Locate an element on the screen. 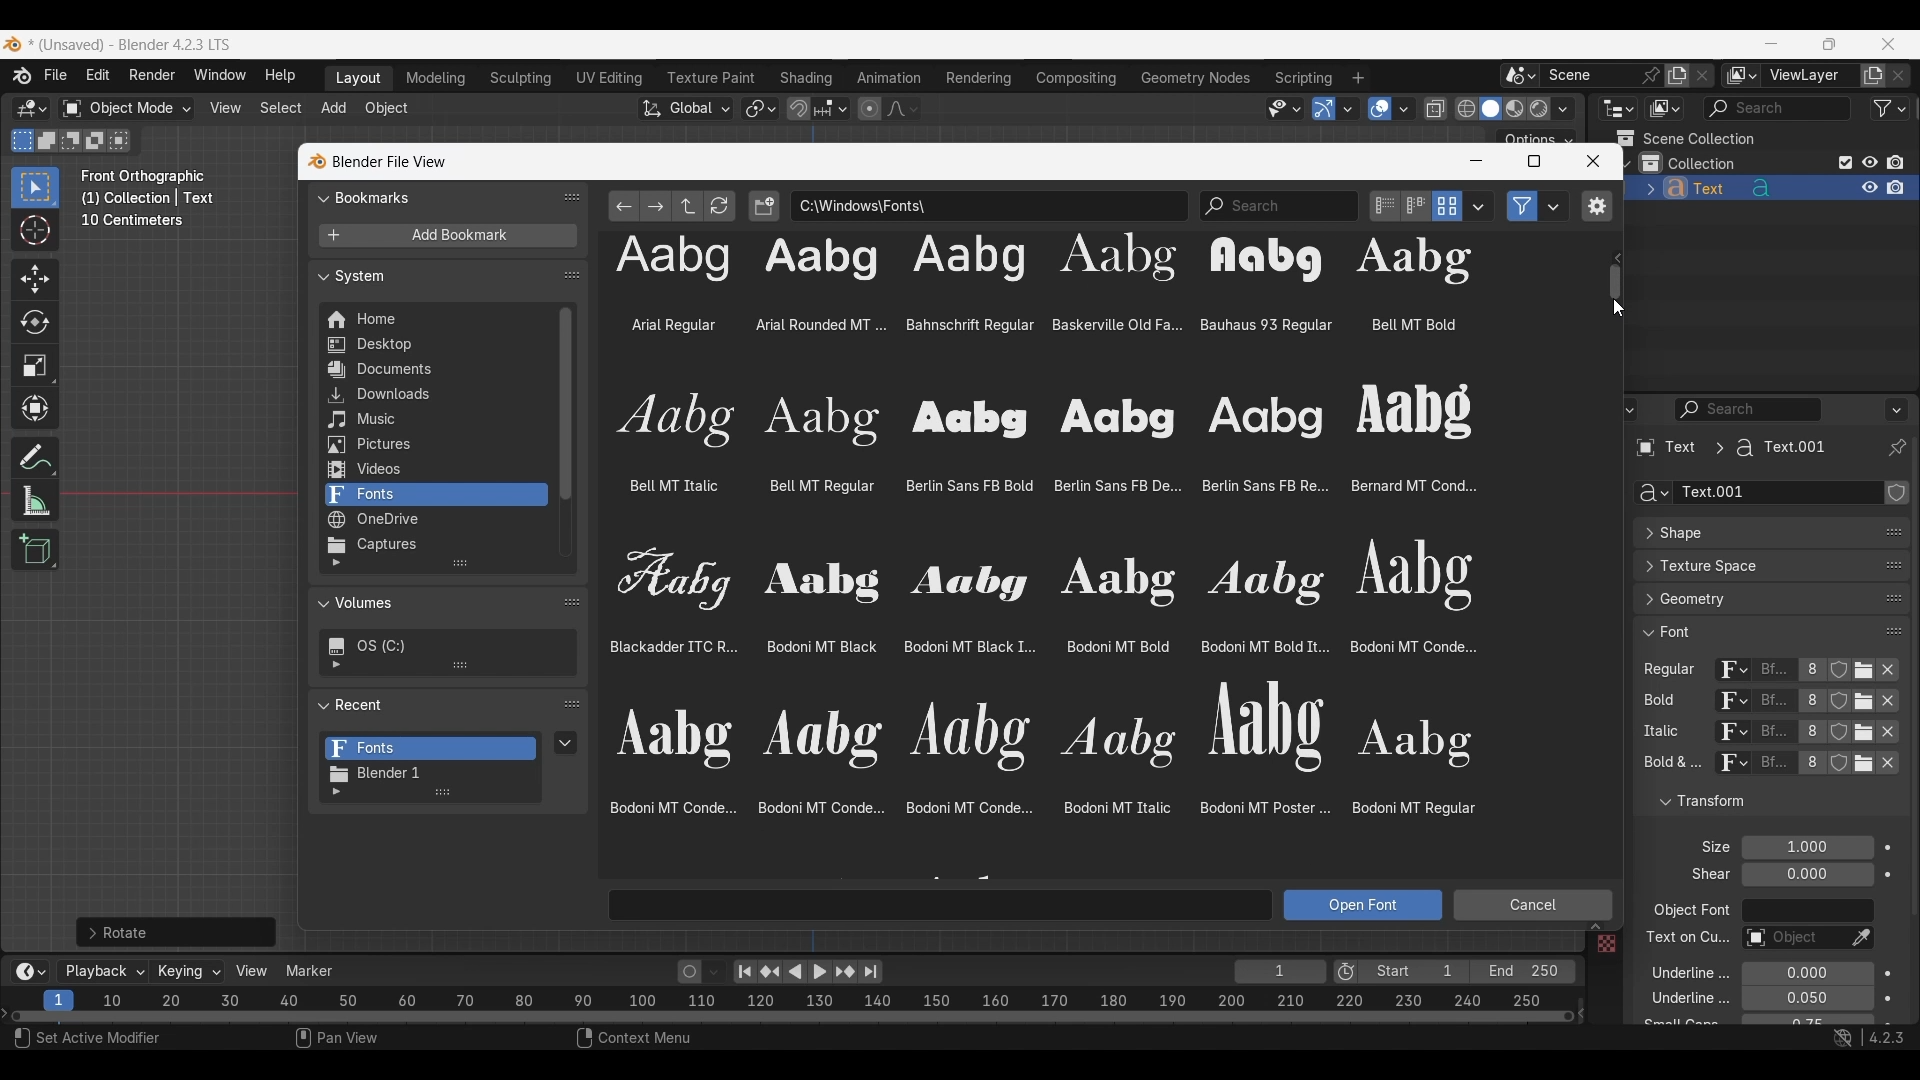  Snapping options is located at coordinates (833, 108).